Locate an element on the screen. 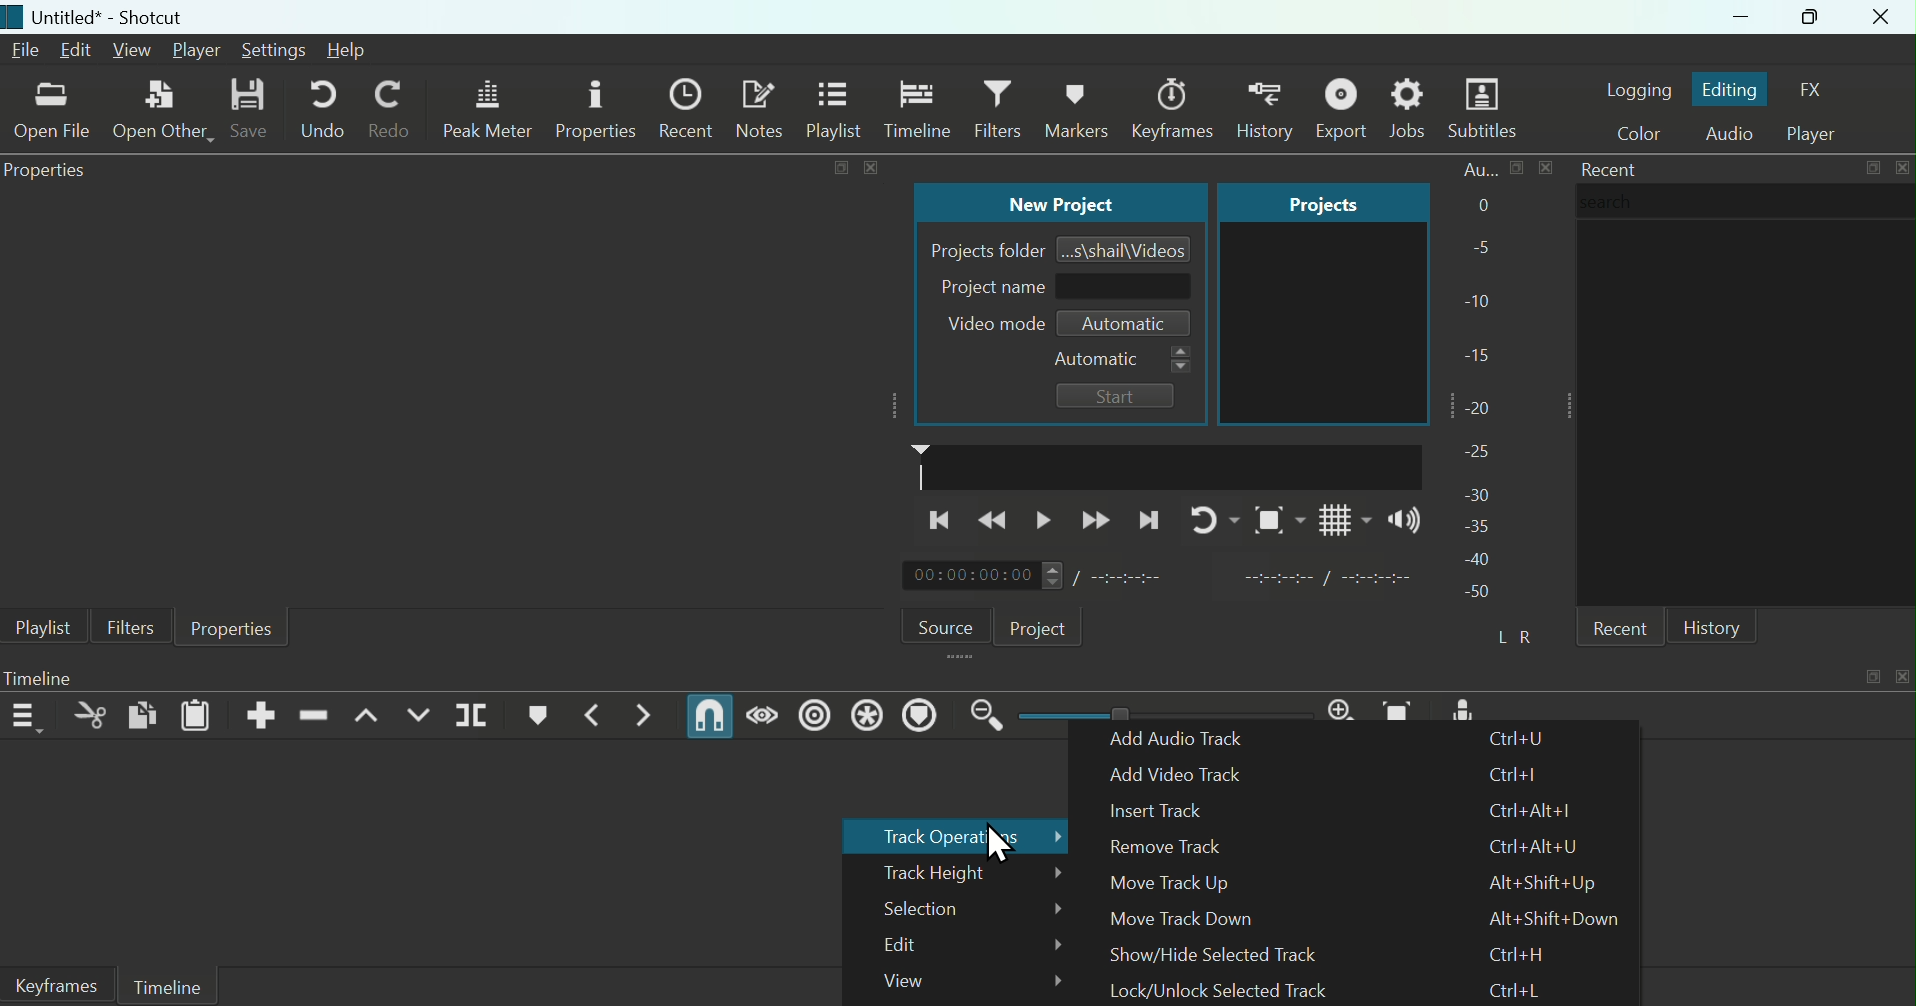 The width and height of the screenshot is (1916, 1006). ...s\shail\Videos is located at coordinates (1127, 248).